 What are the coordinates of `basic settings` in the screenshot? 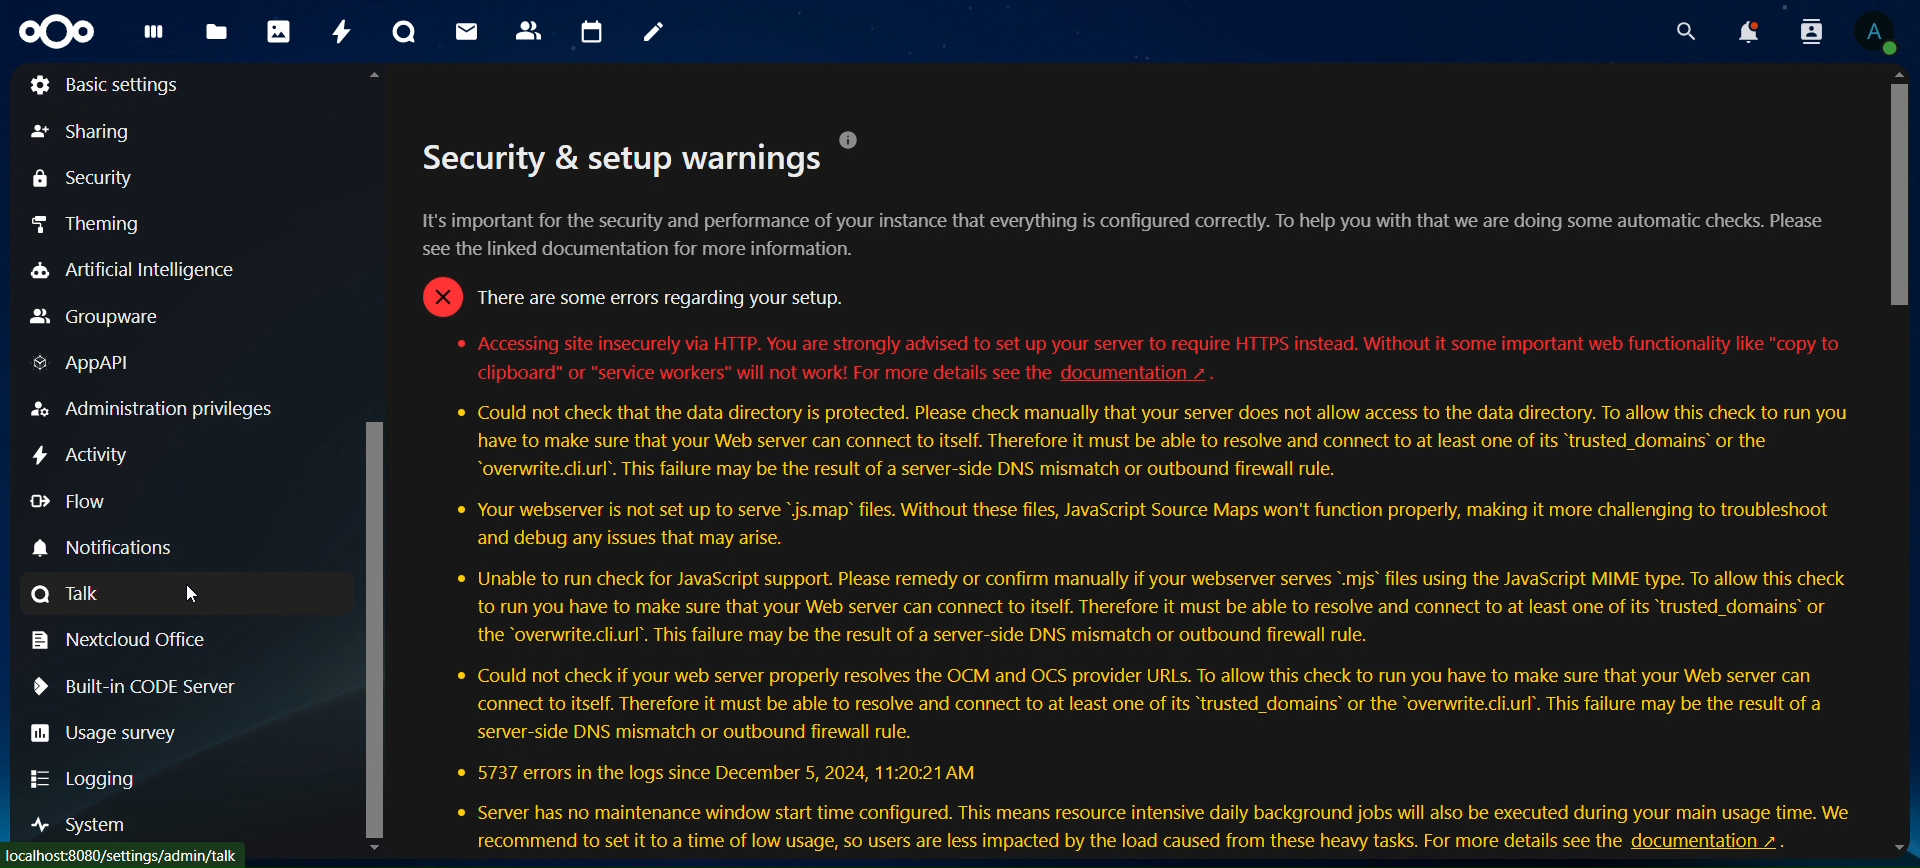 It's located at (107, 85).